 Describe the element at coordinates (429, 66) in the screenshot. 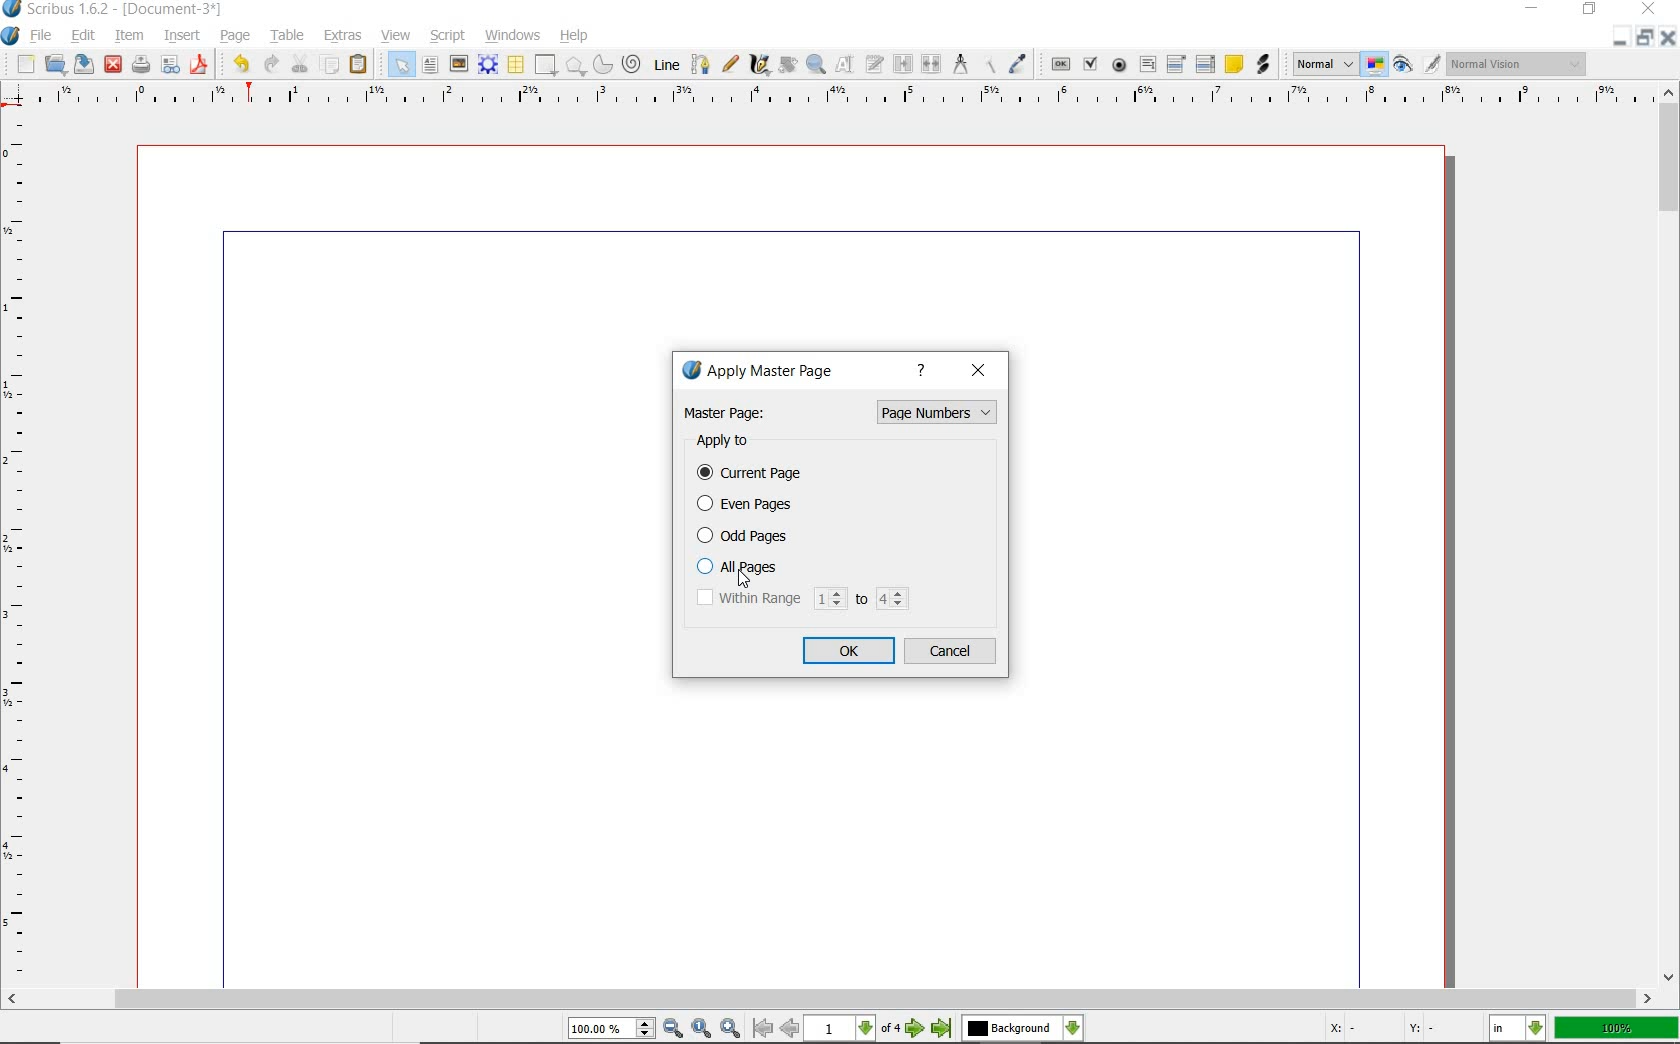

I see `text frame` at that location.